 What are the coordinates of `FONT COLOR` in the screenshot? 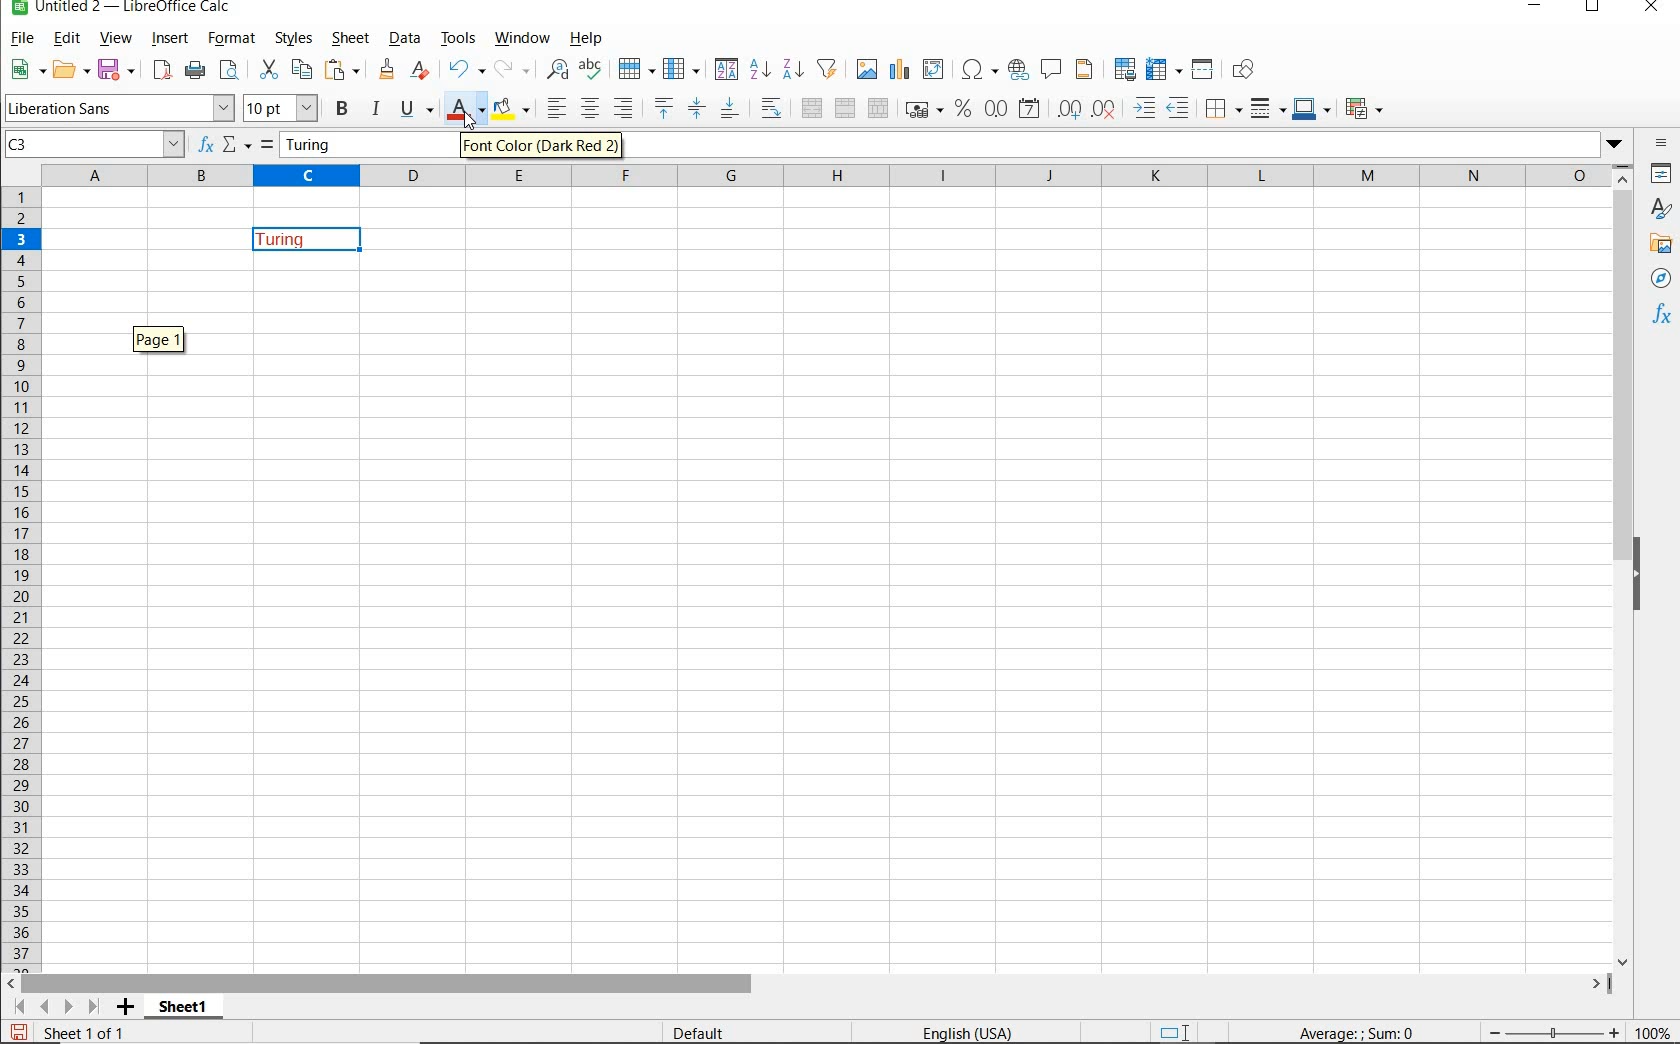 It's located at (466, 112).